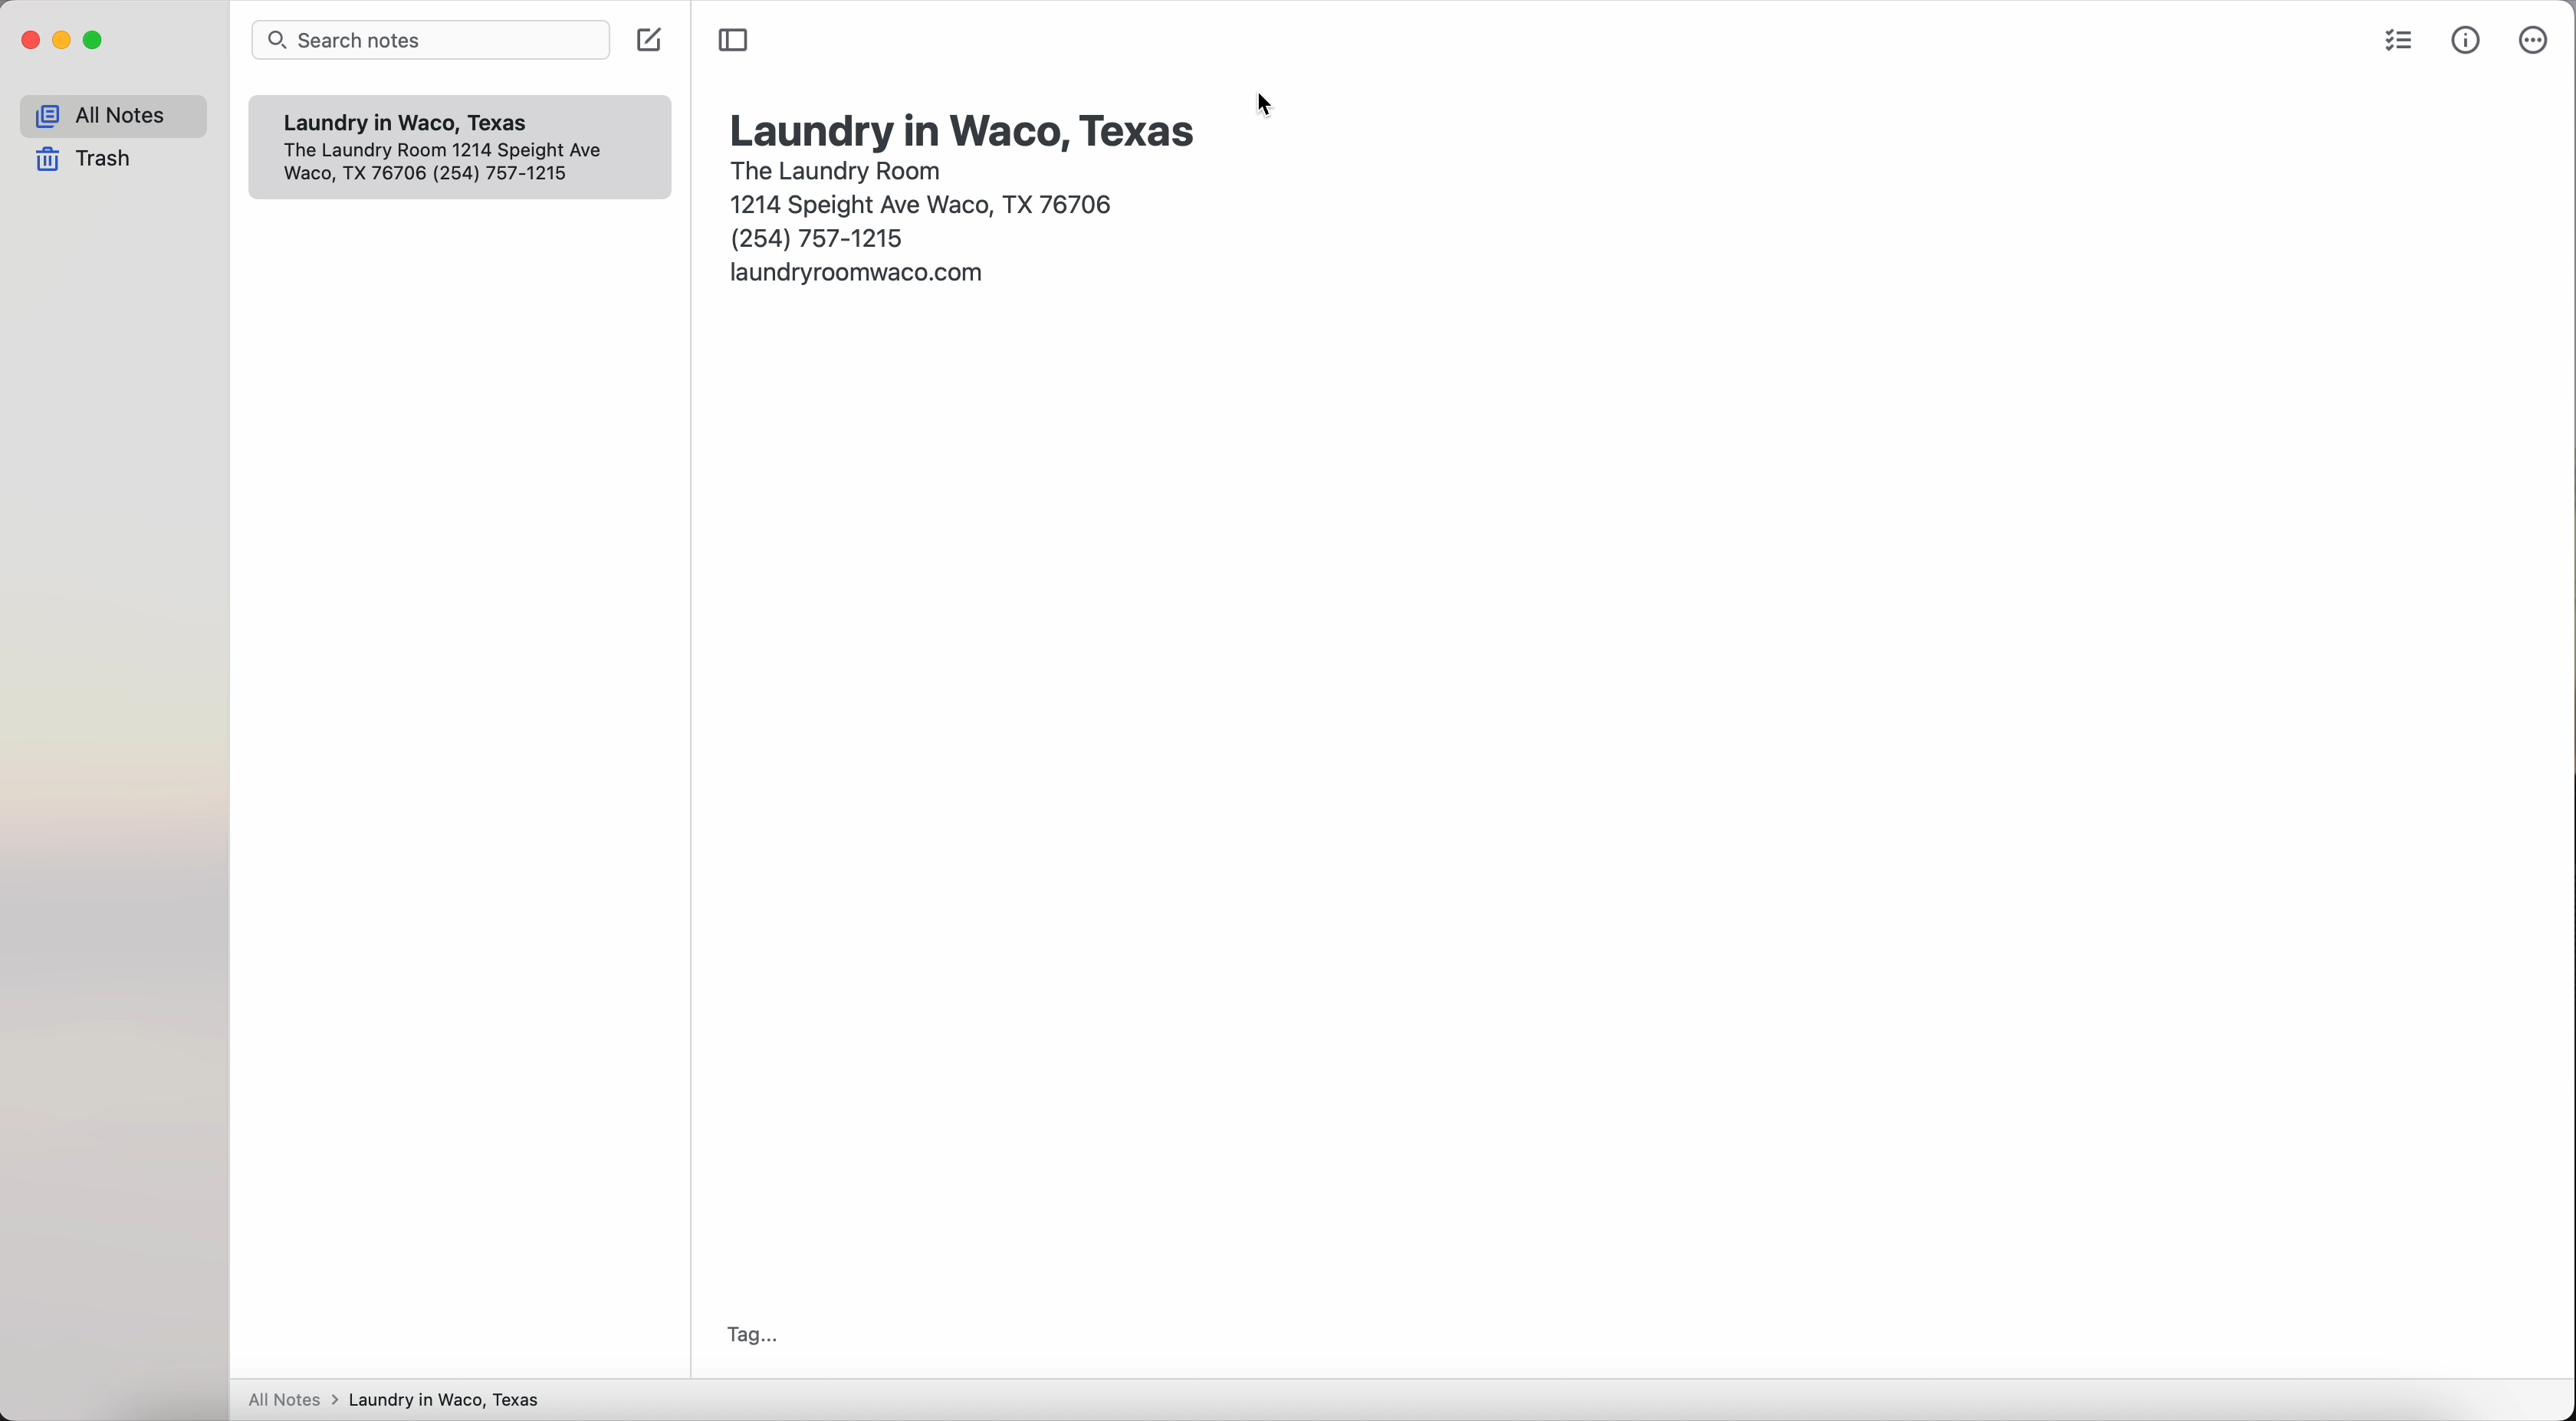 The width and height of the screenshot is (2576, 1421). What do you see at coordinates (63, 40) in the screenshot?
I see `minimize app` at bounding box center [63, 40].